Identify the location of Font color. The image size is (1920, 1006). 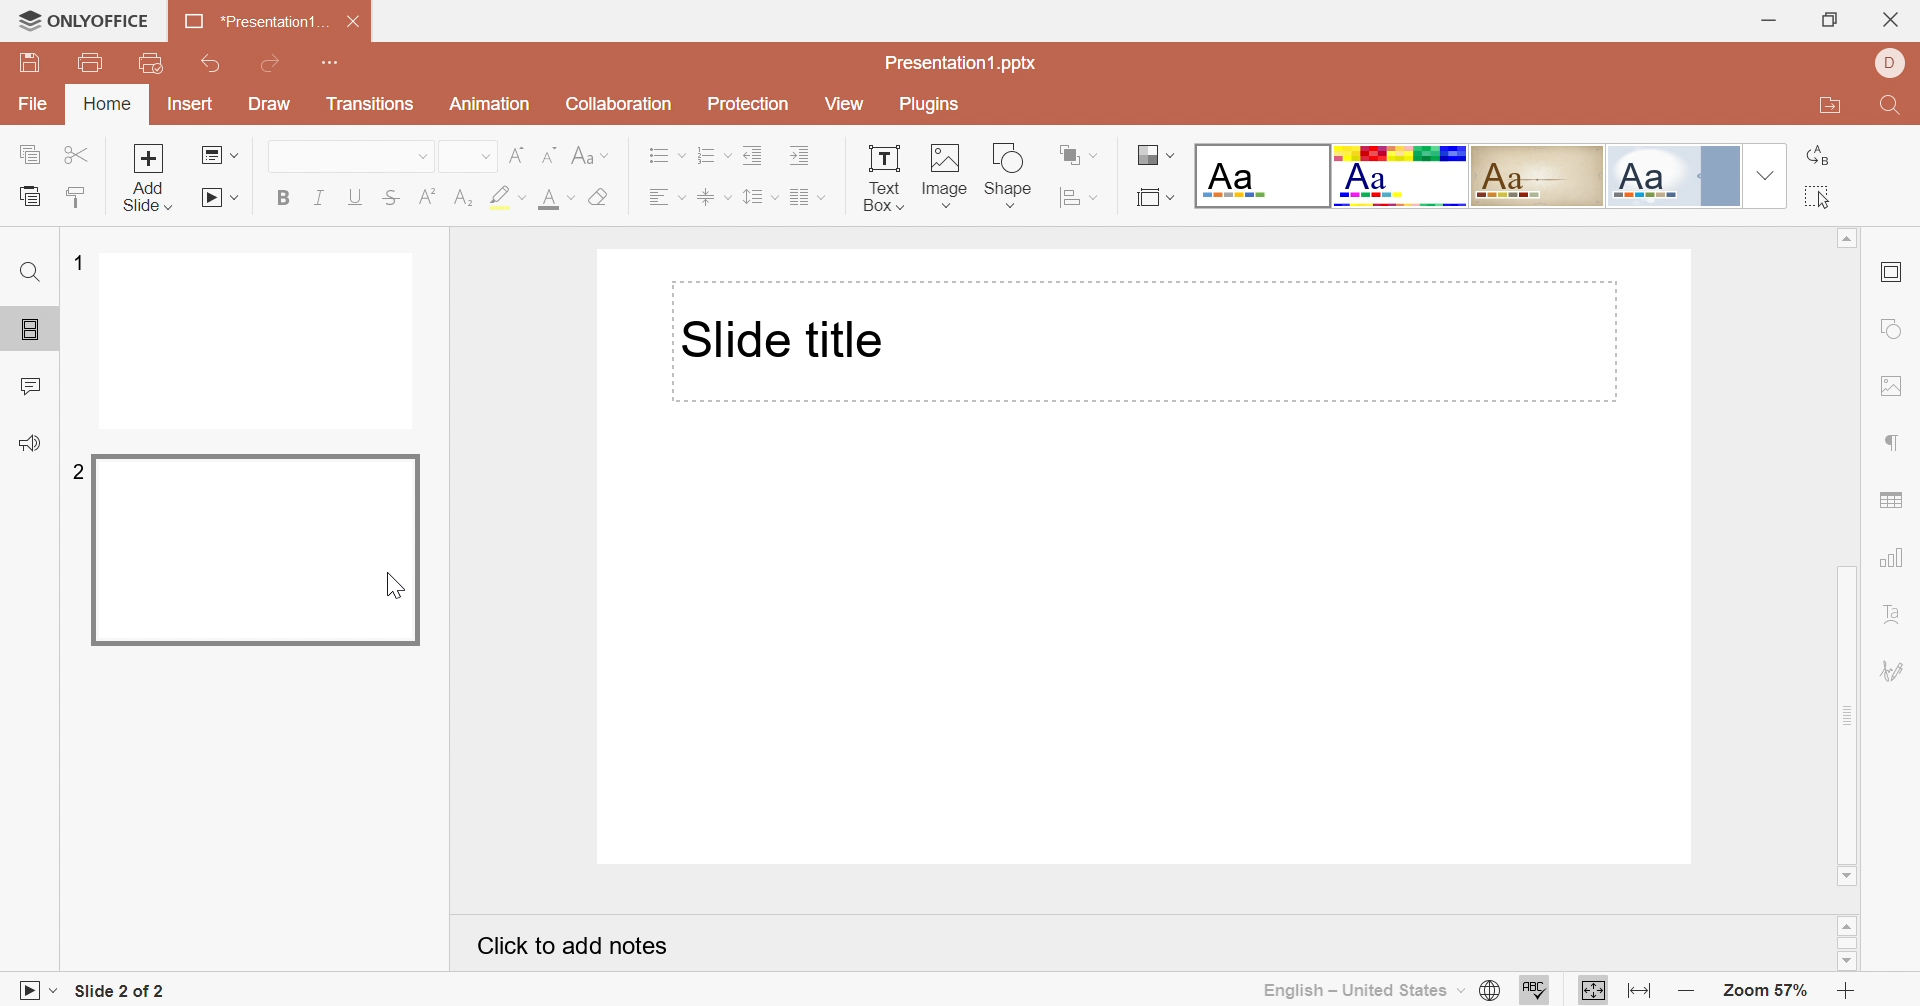
(557, 198).